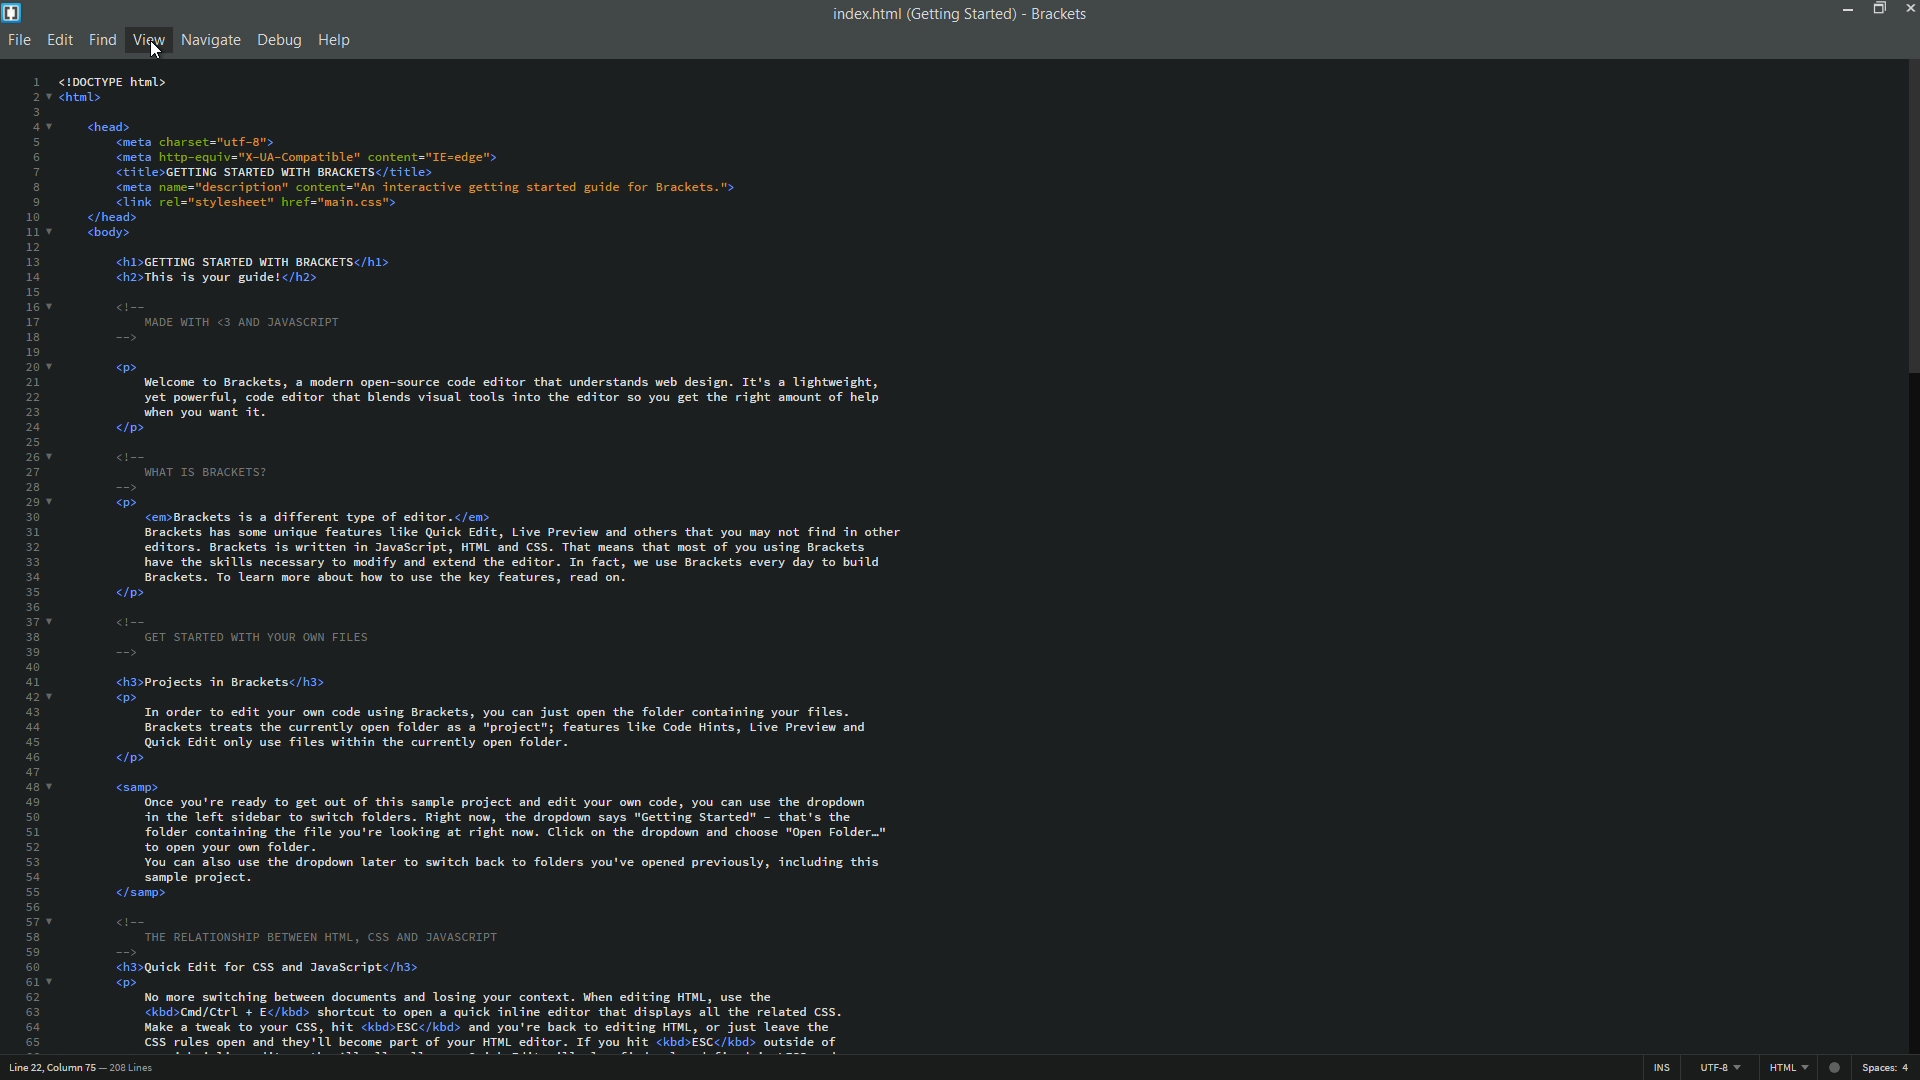 This screenshot has width=1920, height=1080. What do you see at coordinates (1877, 8) in the screenshot?
I see `maximize` at bounding box center [1877, 8].